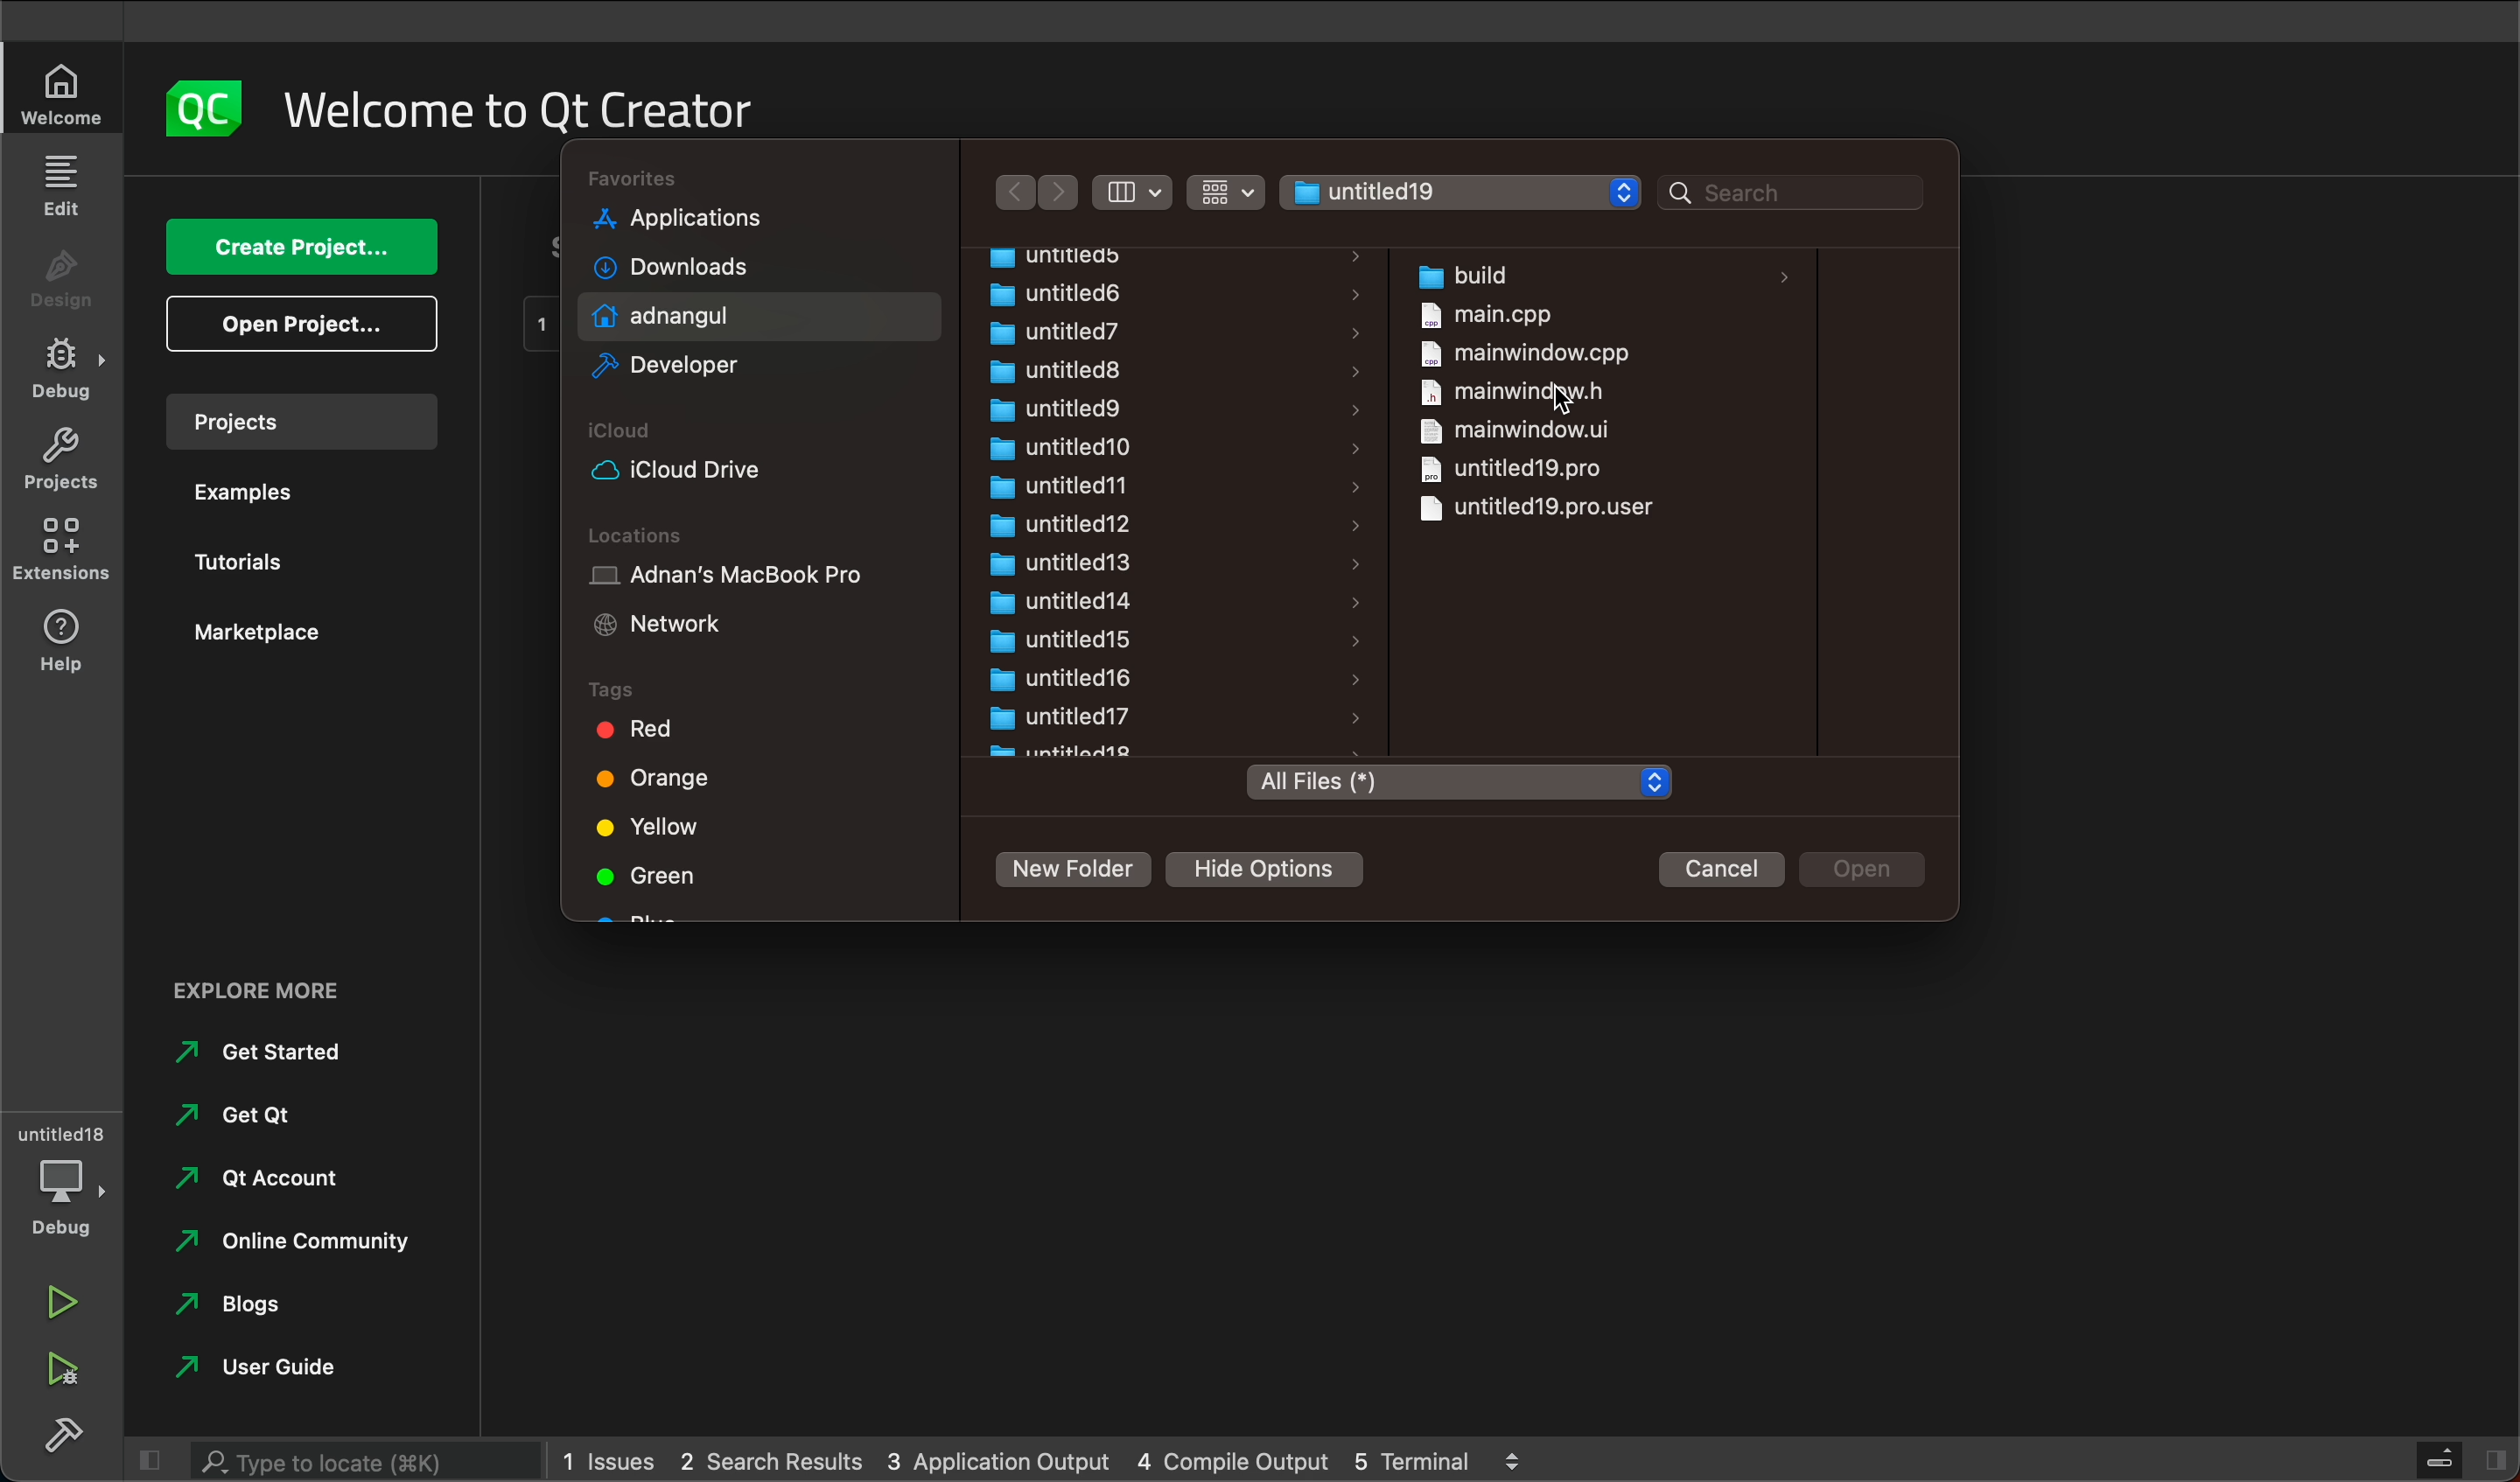 Image resolution: width=2520 pixels, height=1482 pixels. Describe the element at coordinates (660, 779) in the screenshot. I see `orange` at that location.